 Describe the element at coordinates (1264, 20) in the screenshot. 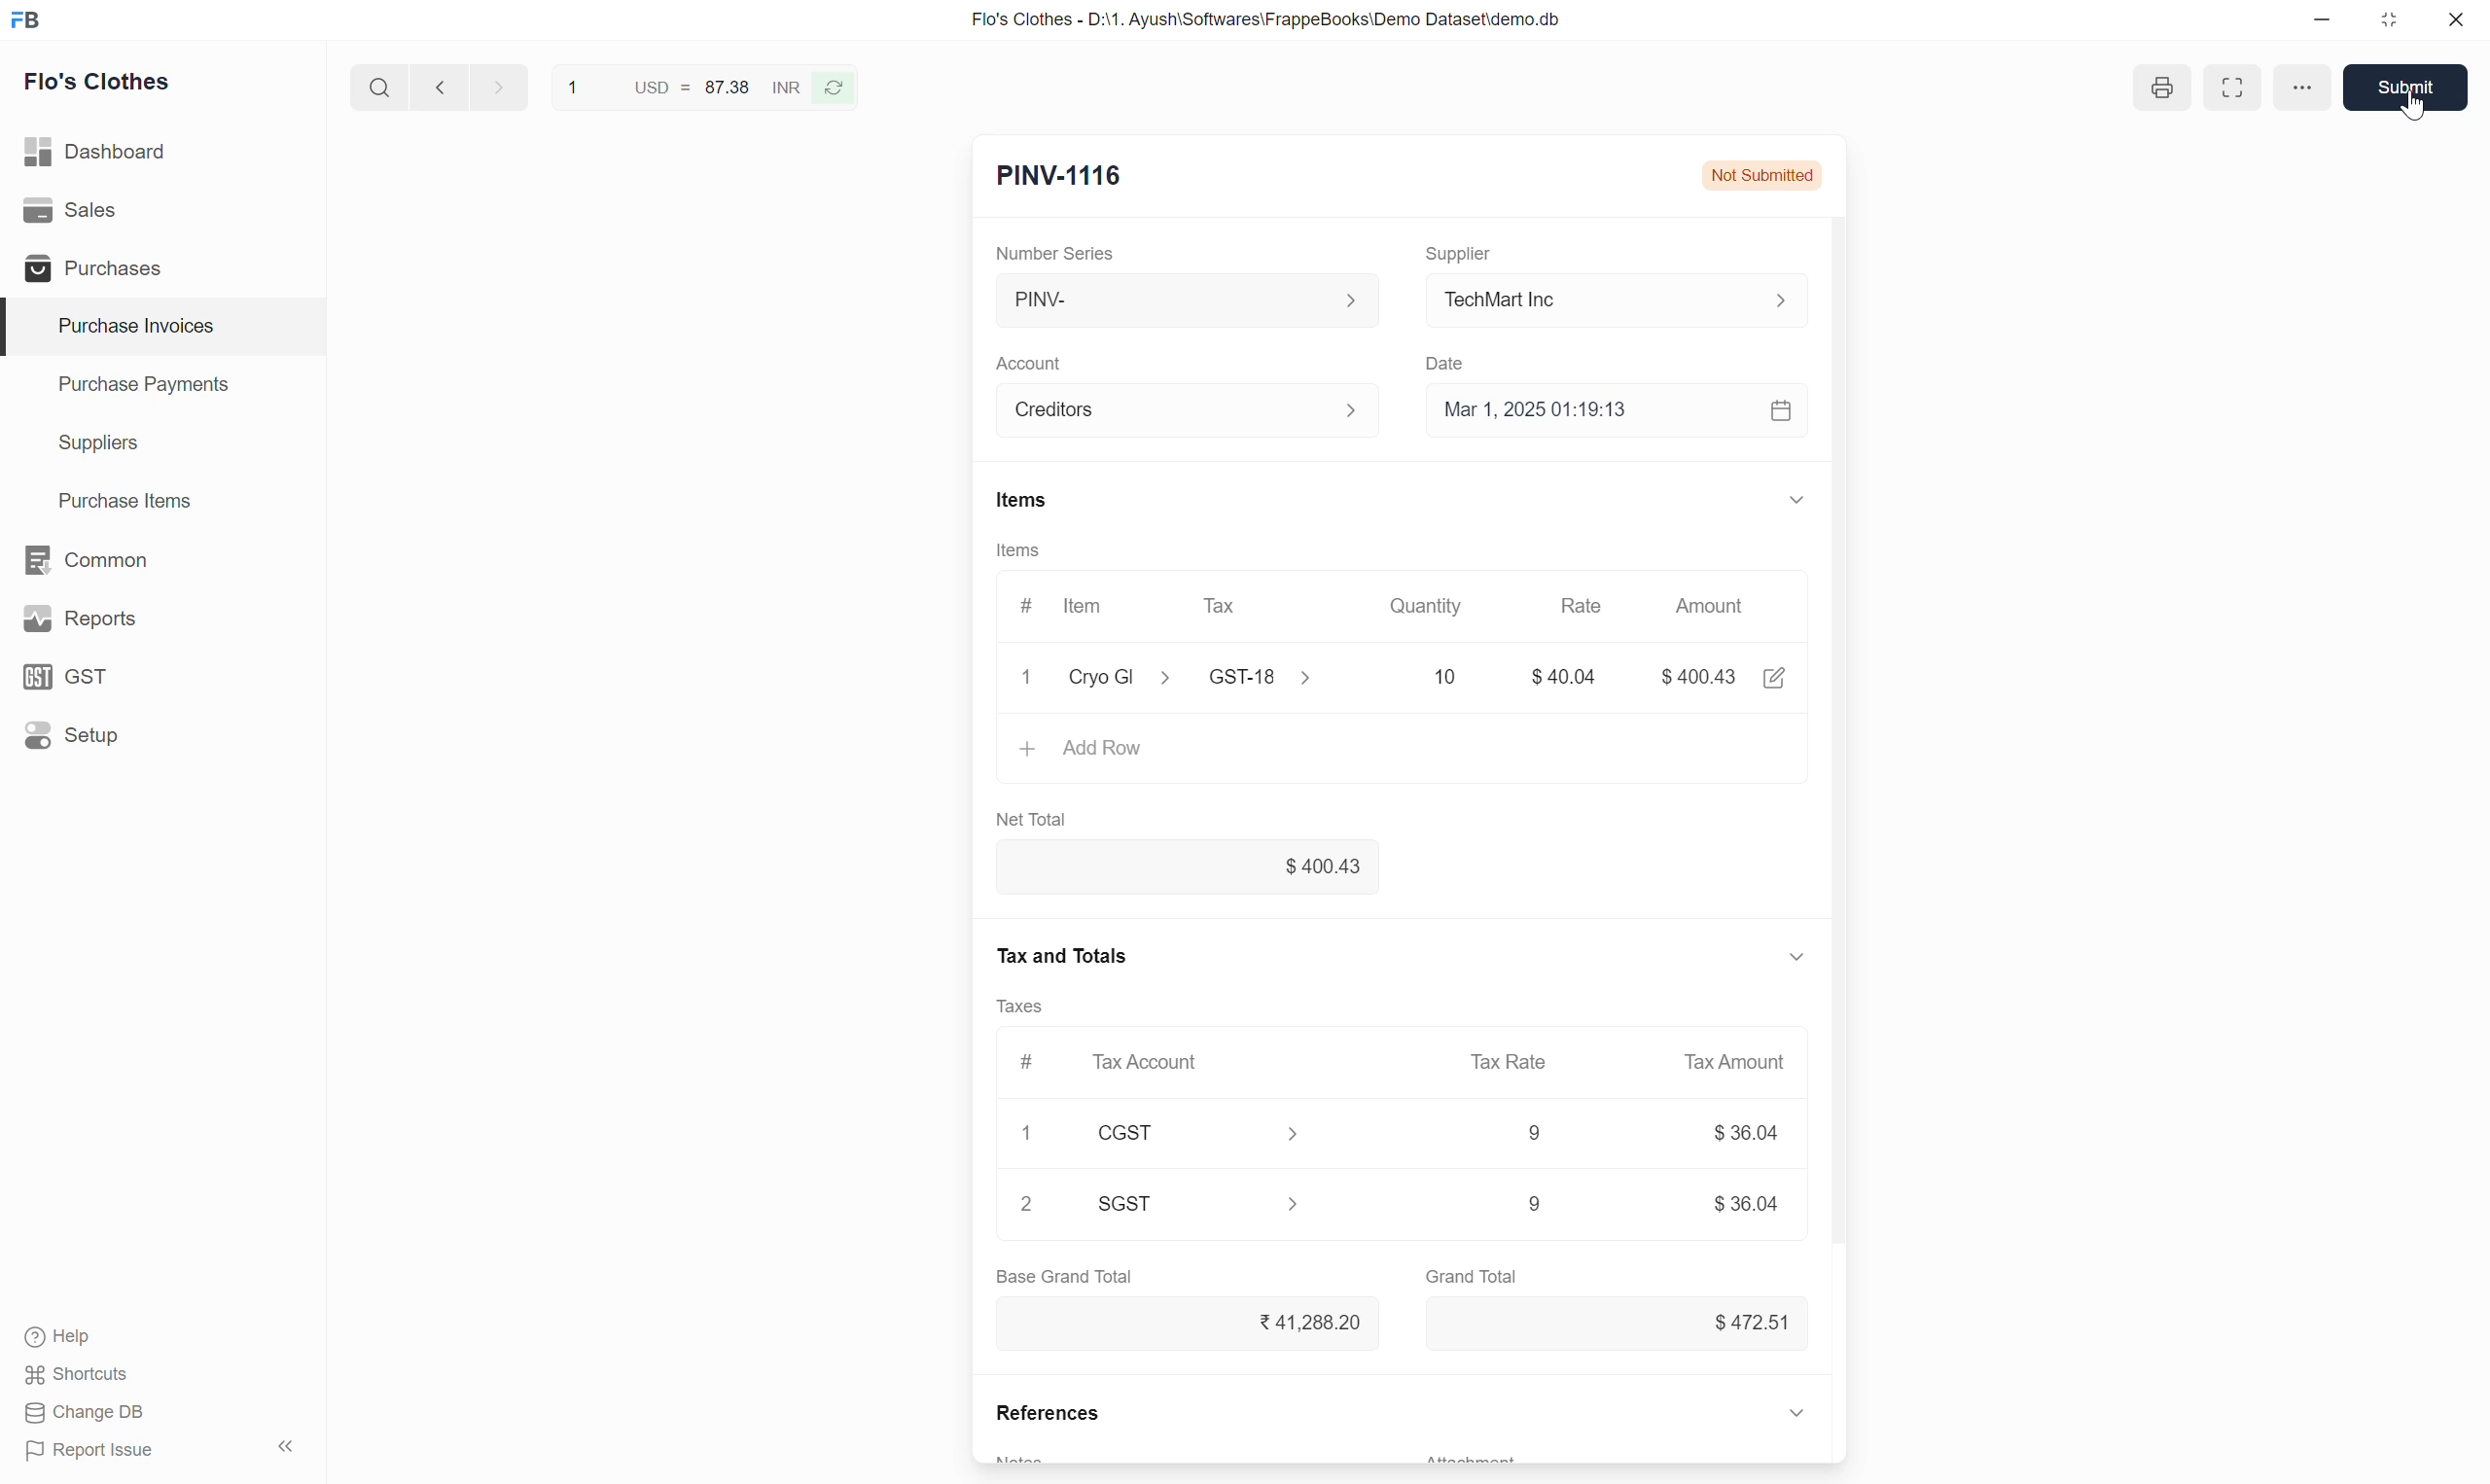

I see `Flo's Clothes - D:\1. Ayush\Softwares\FrappeBooks\Demo Dataset\demo.db` at that location.